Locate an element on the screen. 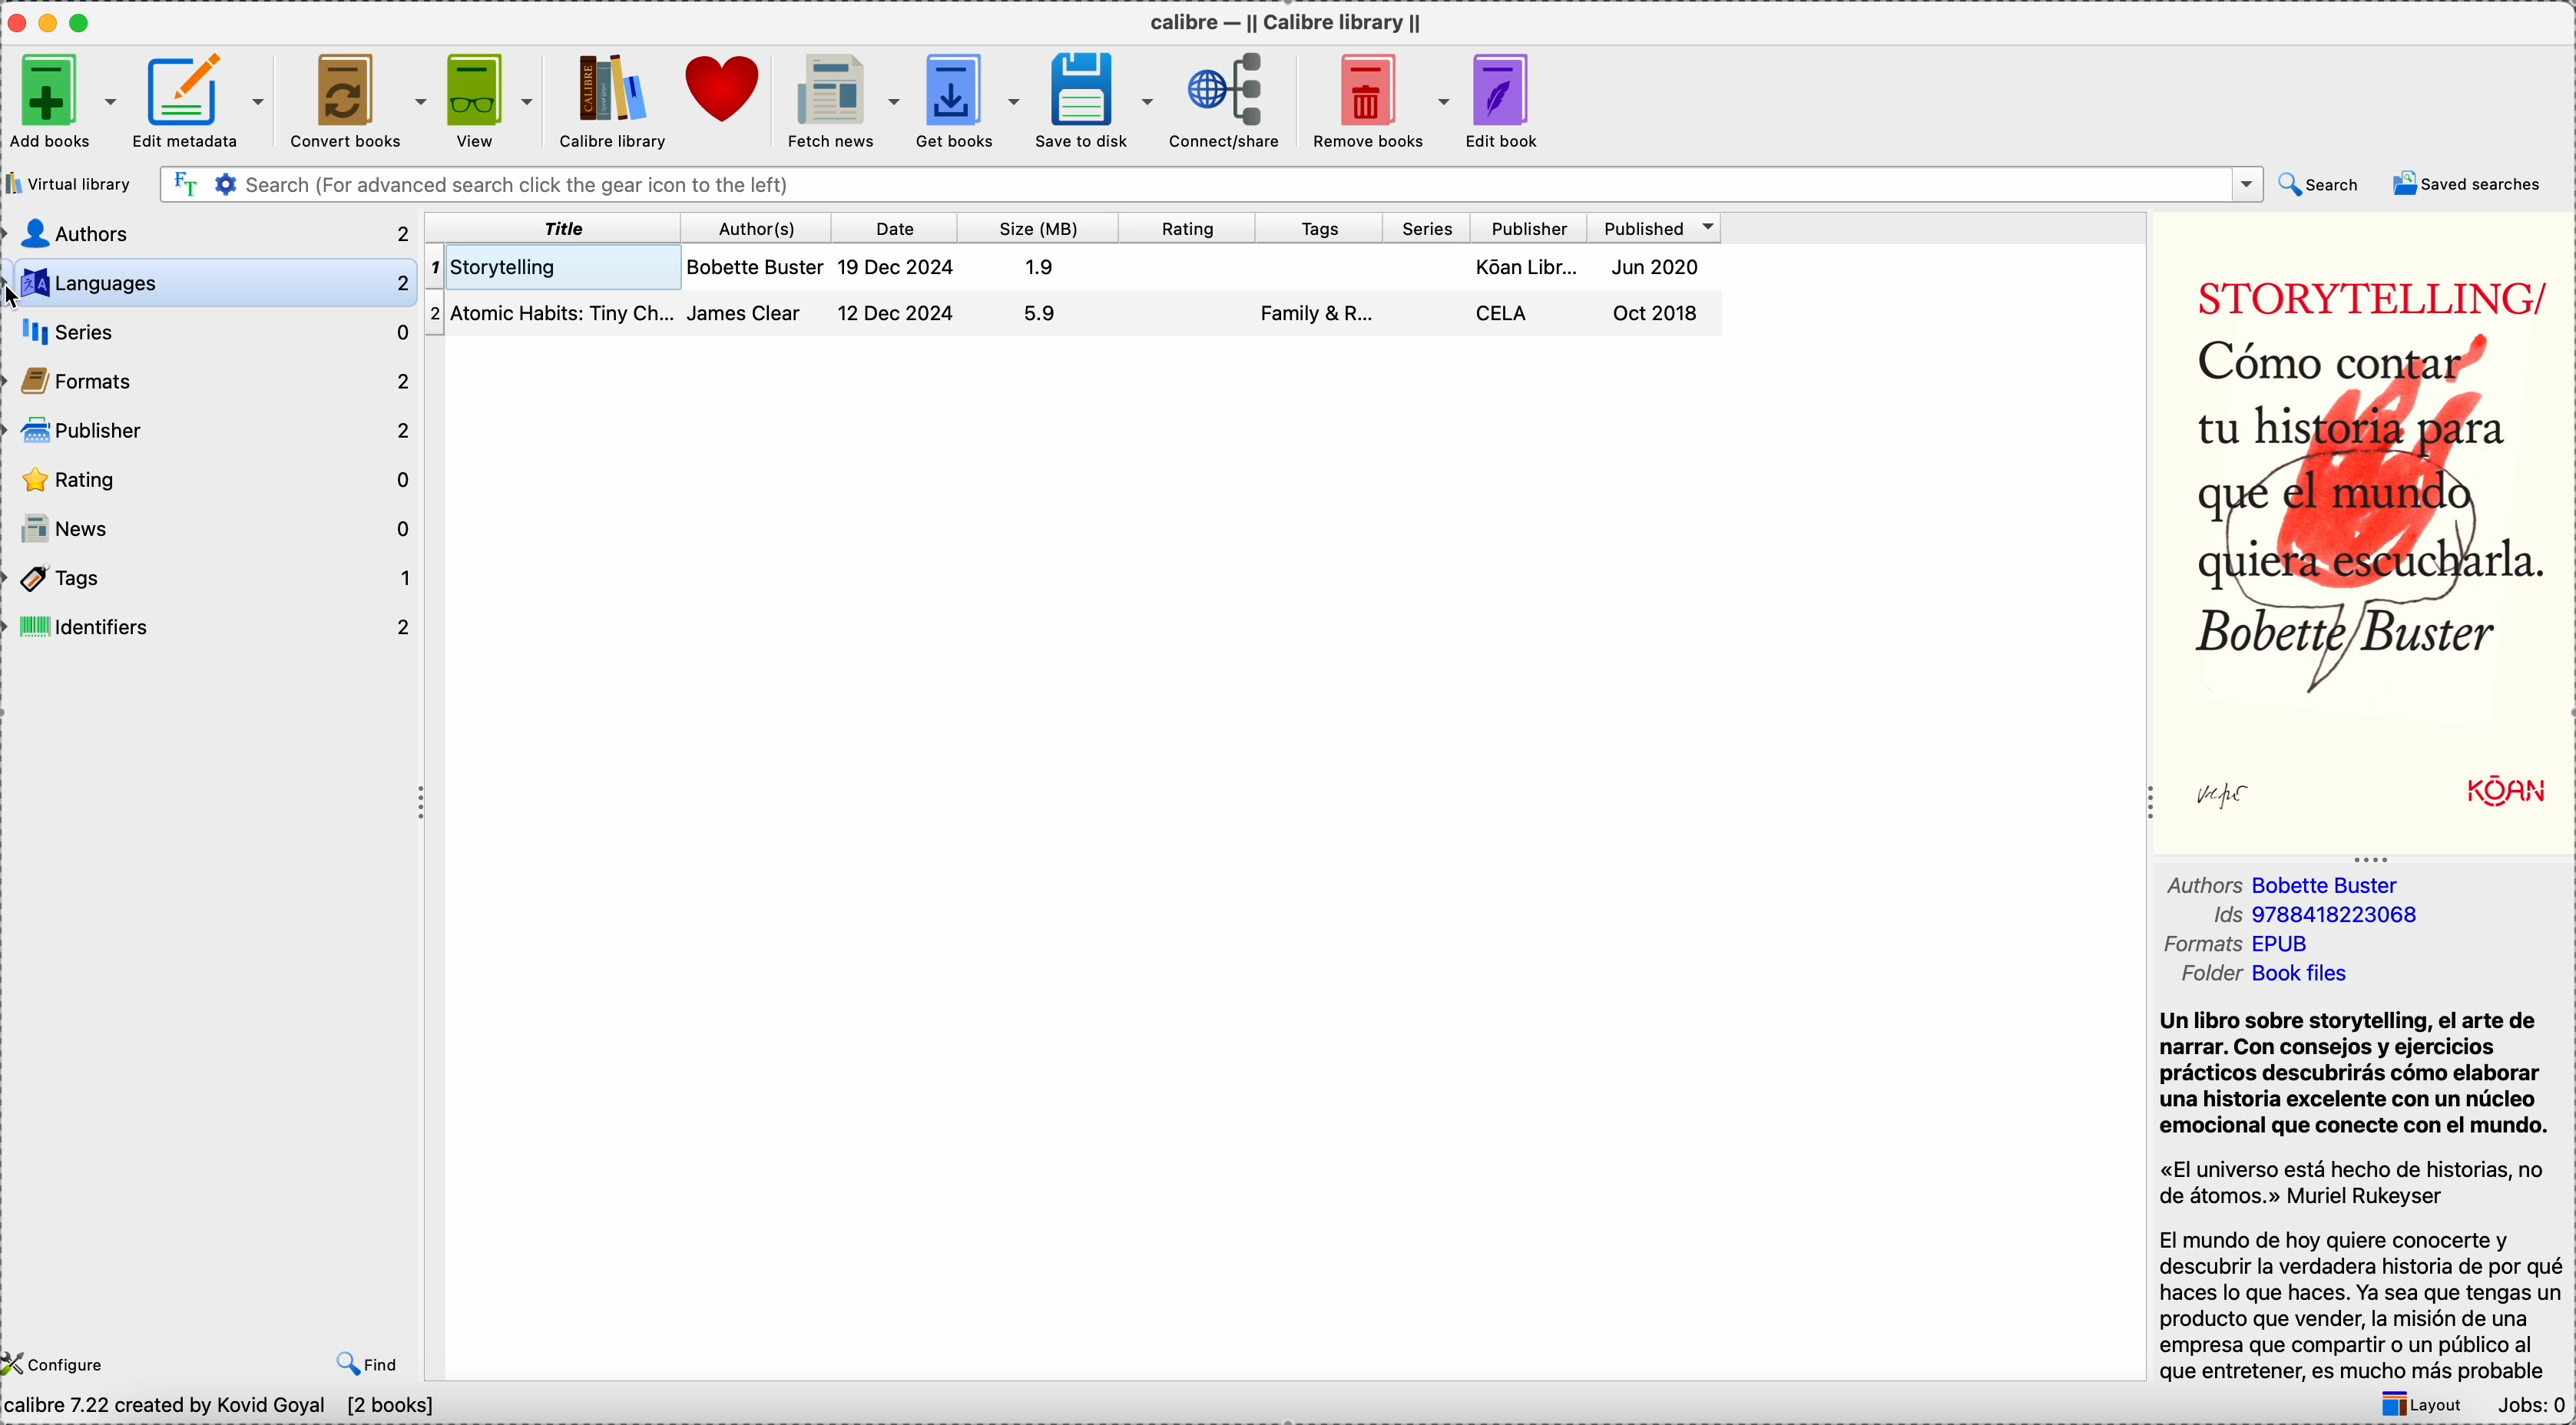 This screenshot has height=1425, width=2576. minimize Calibre is located at coordinates (50, 22).